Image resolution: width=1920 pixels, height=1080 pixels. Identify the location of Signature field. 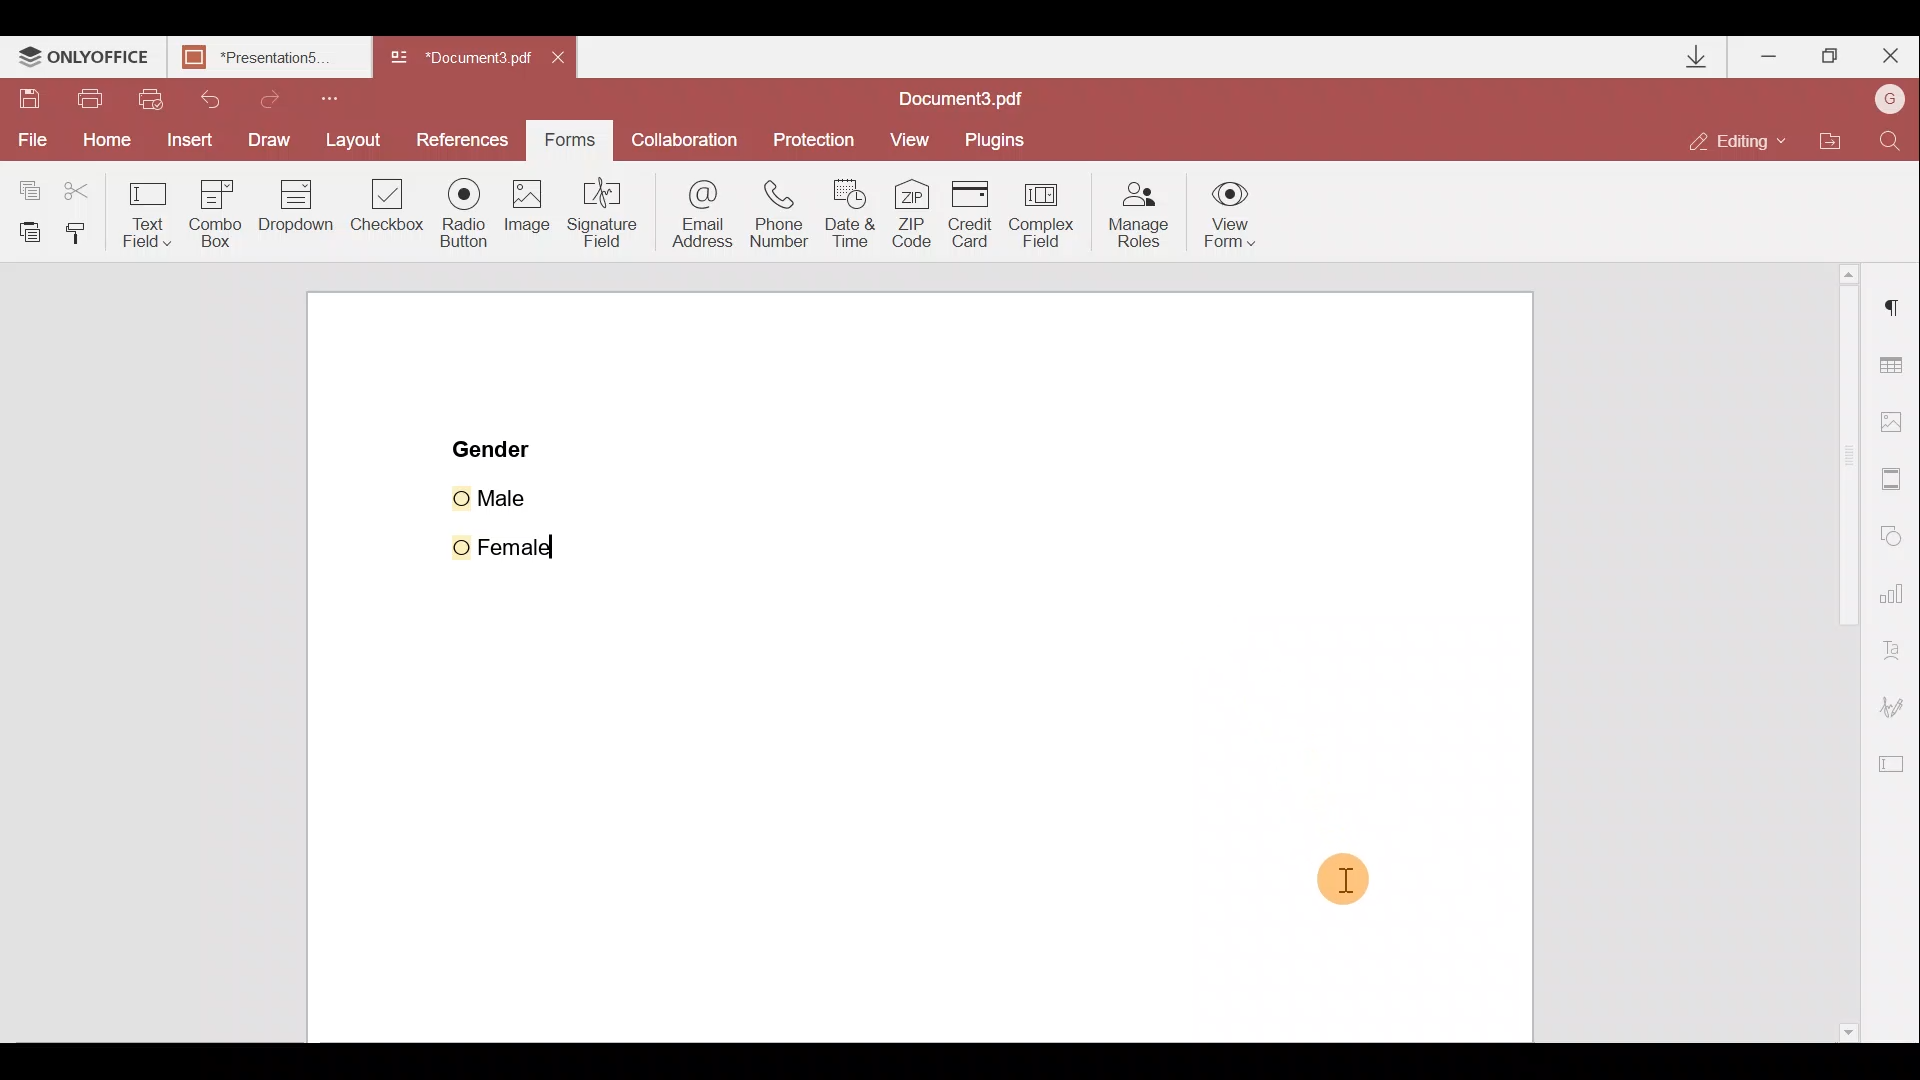
(608, 222).